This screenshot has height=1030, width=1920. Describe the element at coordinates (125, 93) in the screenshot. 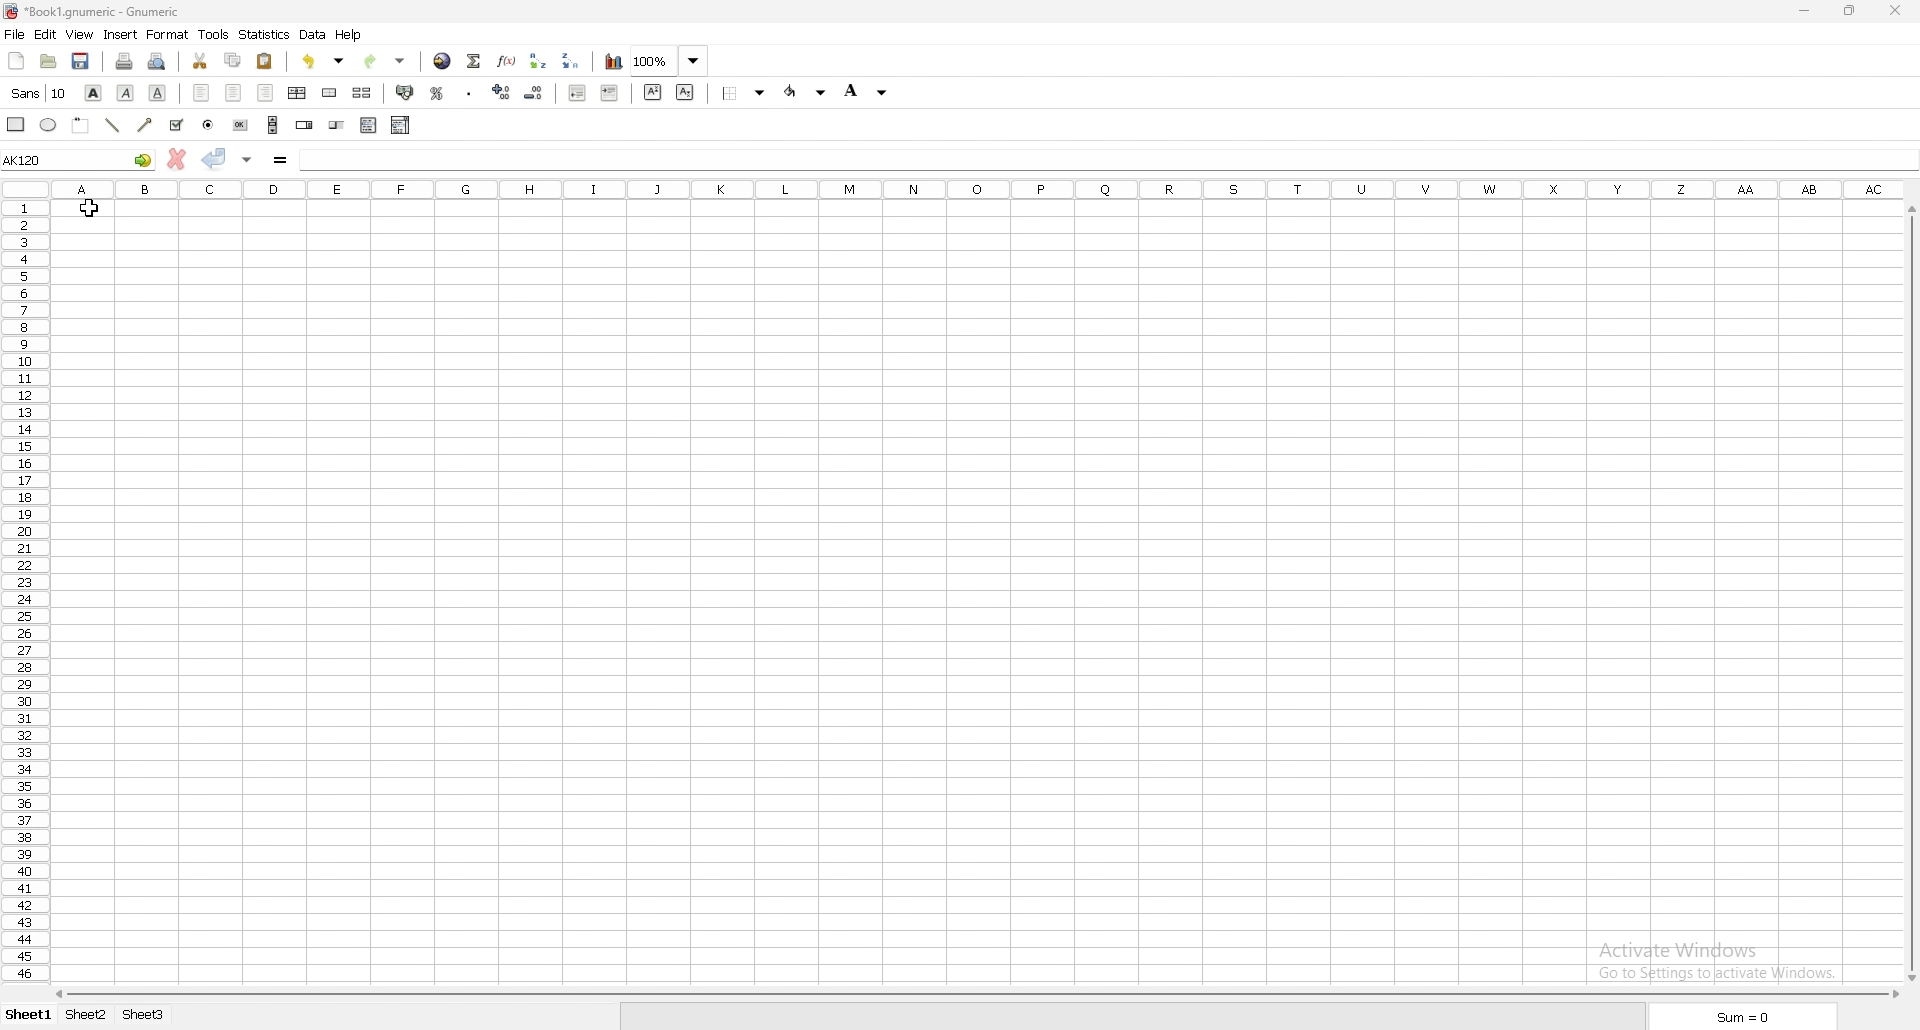

I see `italic` at that location.